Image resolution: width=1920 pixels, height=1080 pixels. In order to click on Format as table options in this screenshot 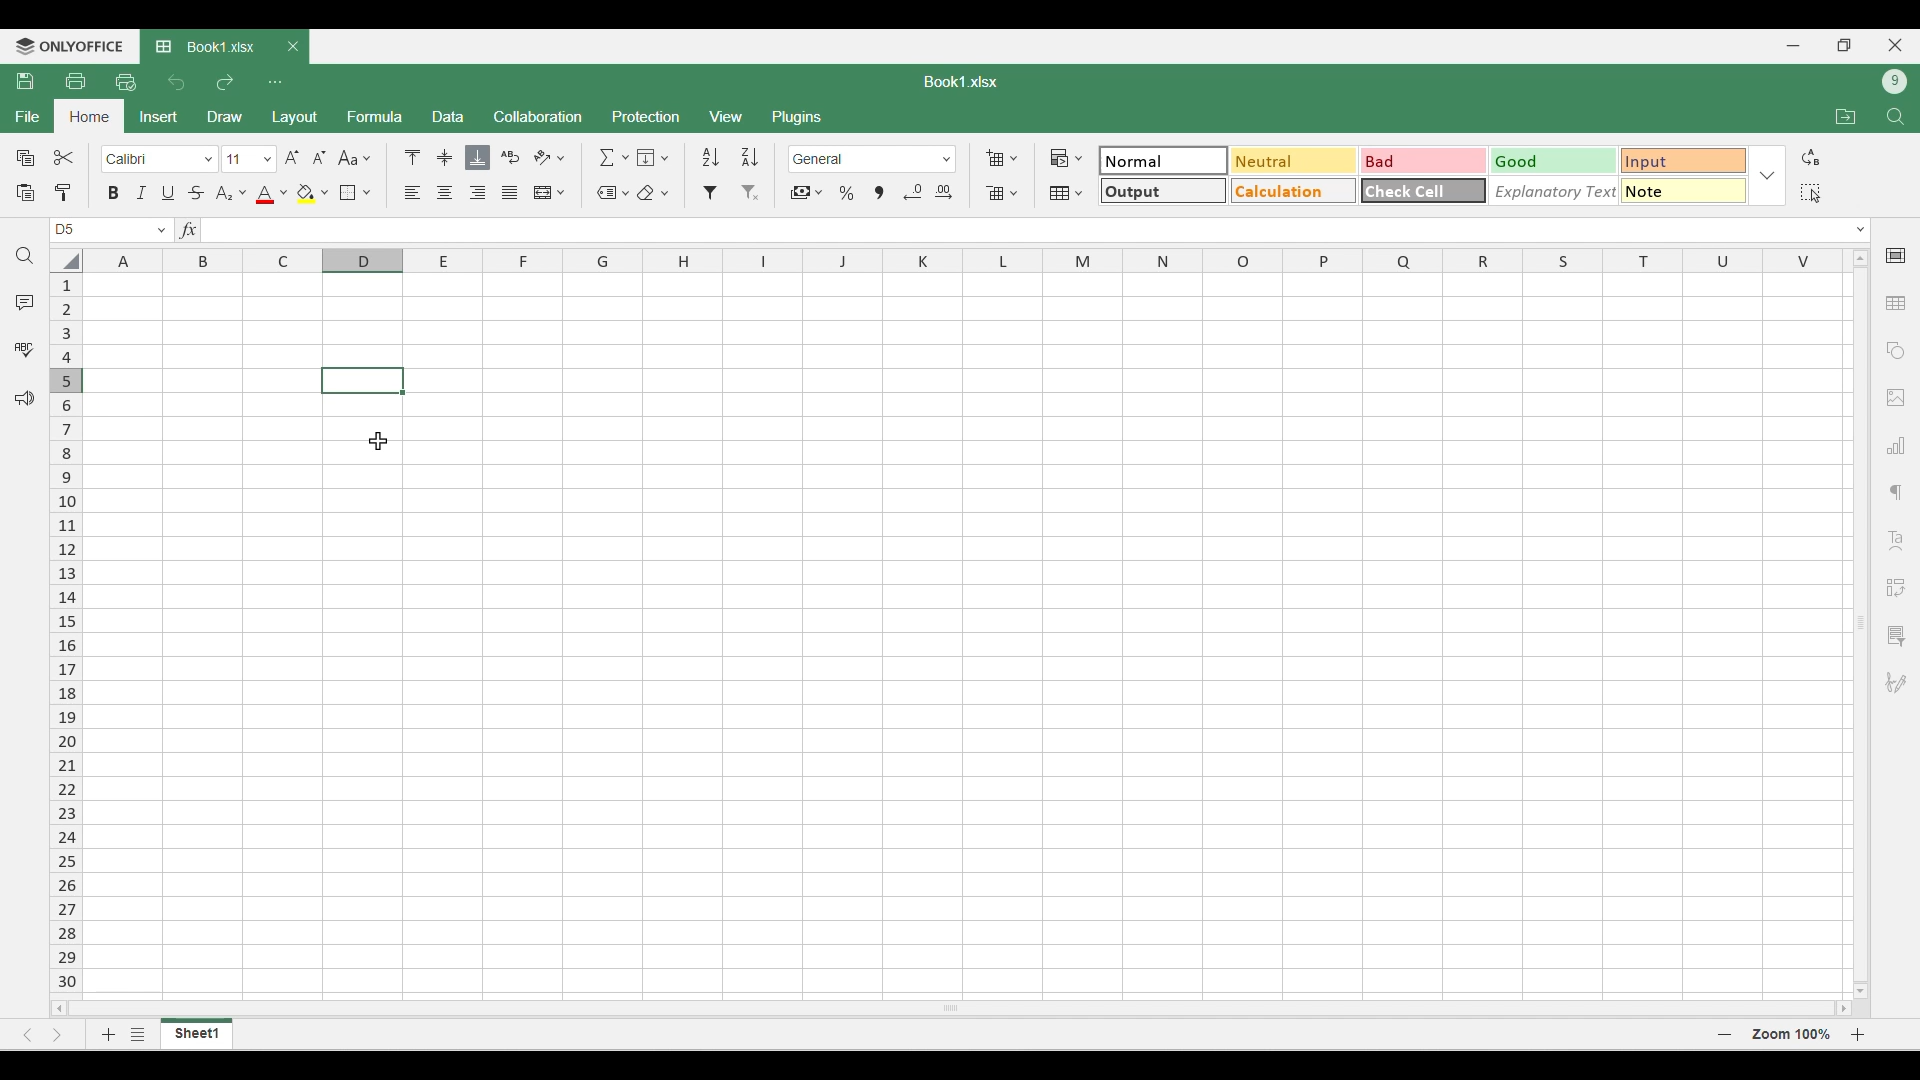, I will do `click(1066, 193)`.